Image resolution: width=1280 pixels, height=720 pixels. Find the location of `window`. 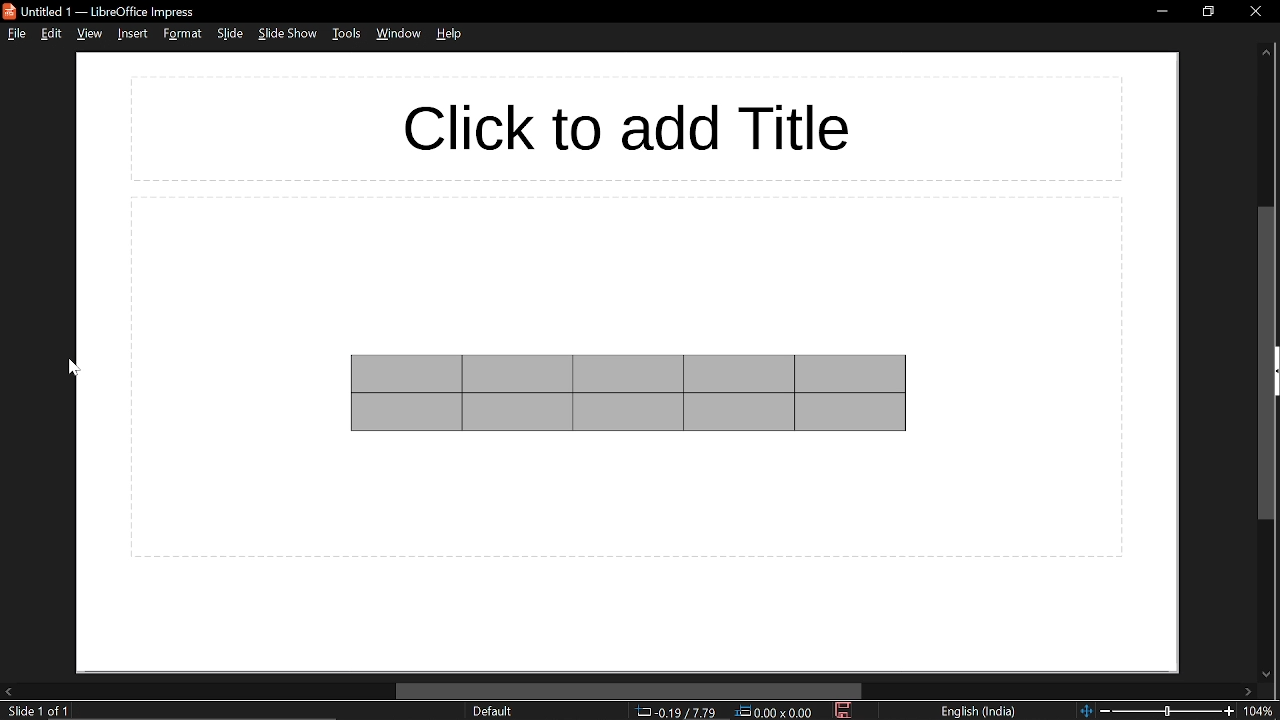

window is located at coordinates (398, 34).